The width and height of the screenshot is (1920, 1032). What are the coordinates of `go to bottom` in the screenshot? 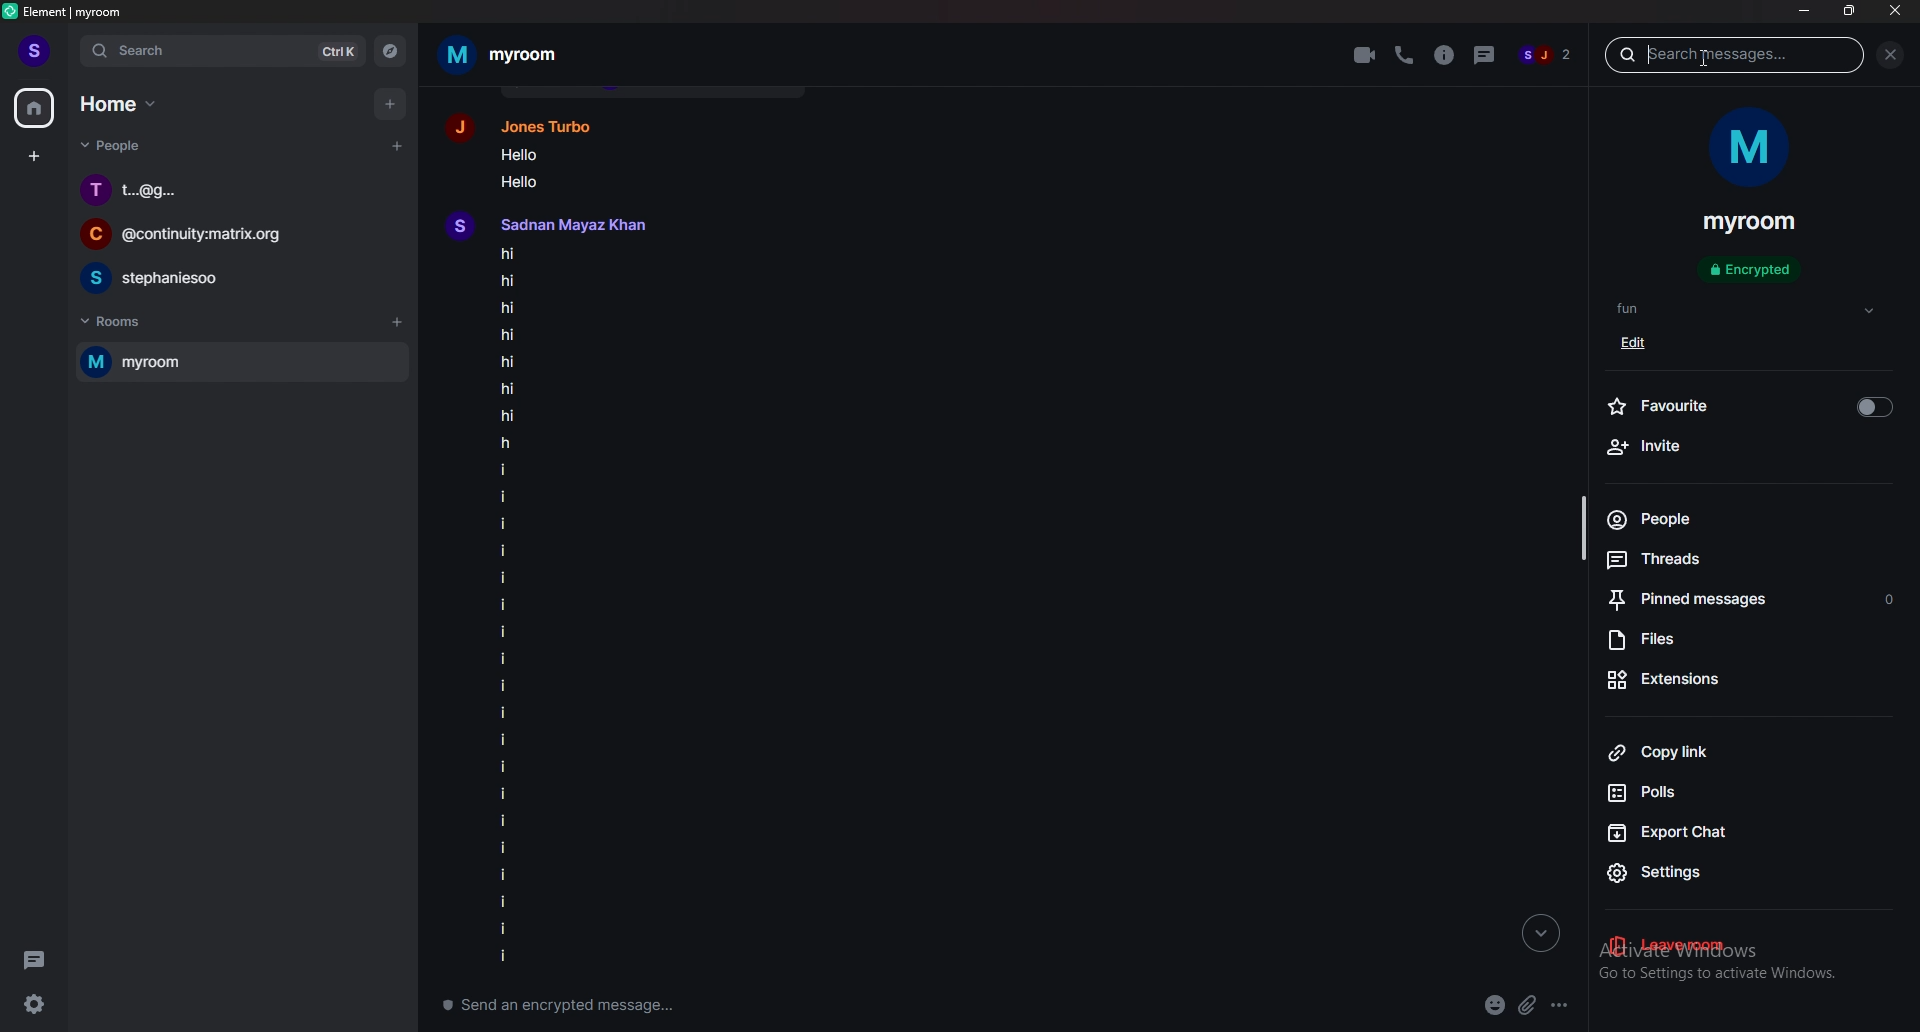 It's located at (1537, 933).